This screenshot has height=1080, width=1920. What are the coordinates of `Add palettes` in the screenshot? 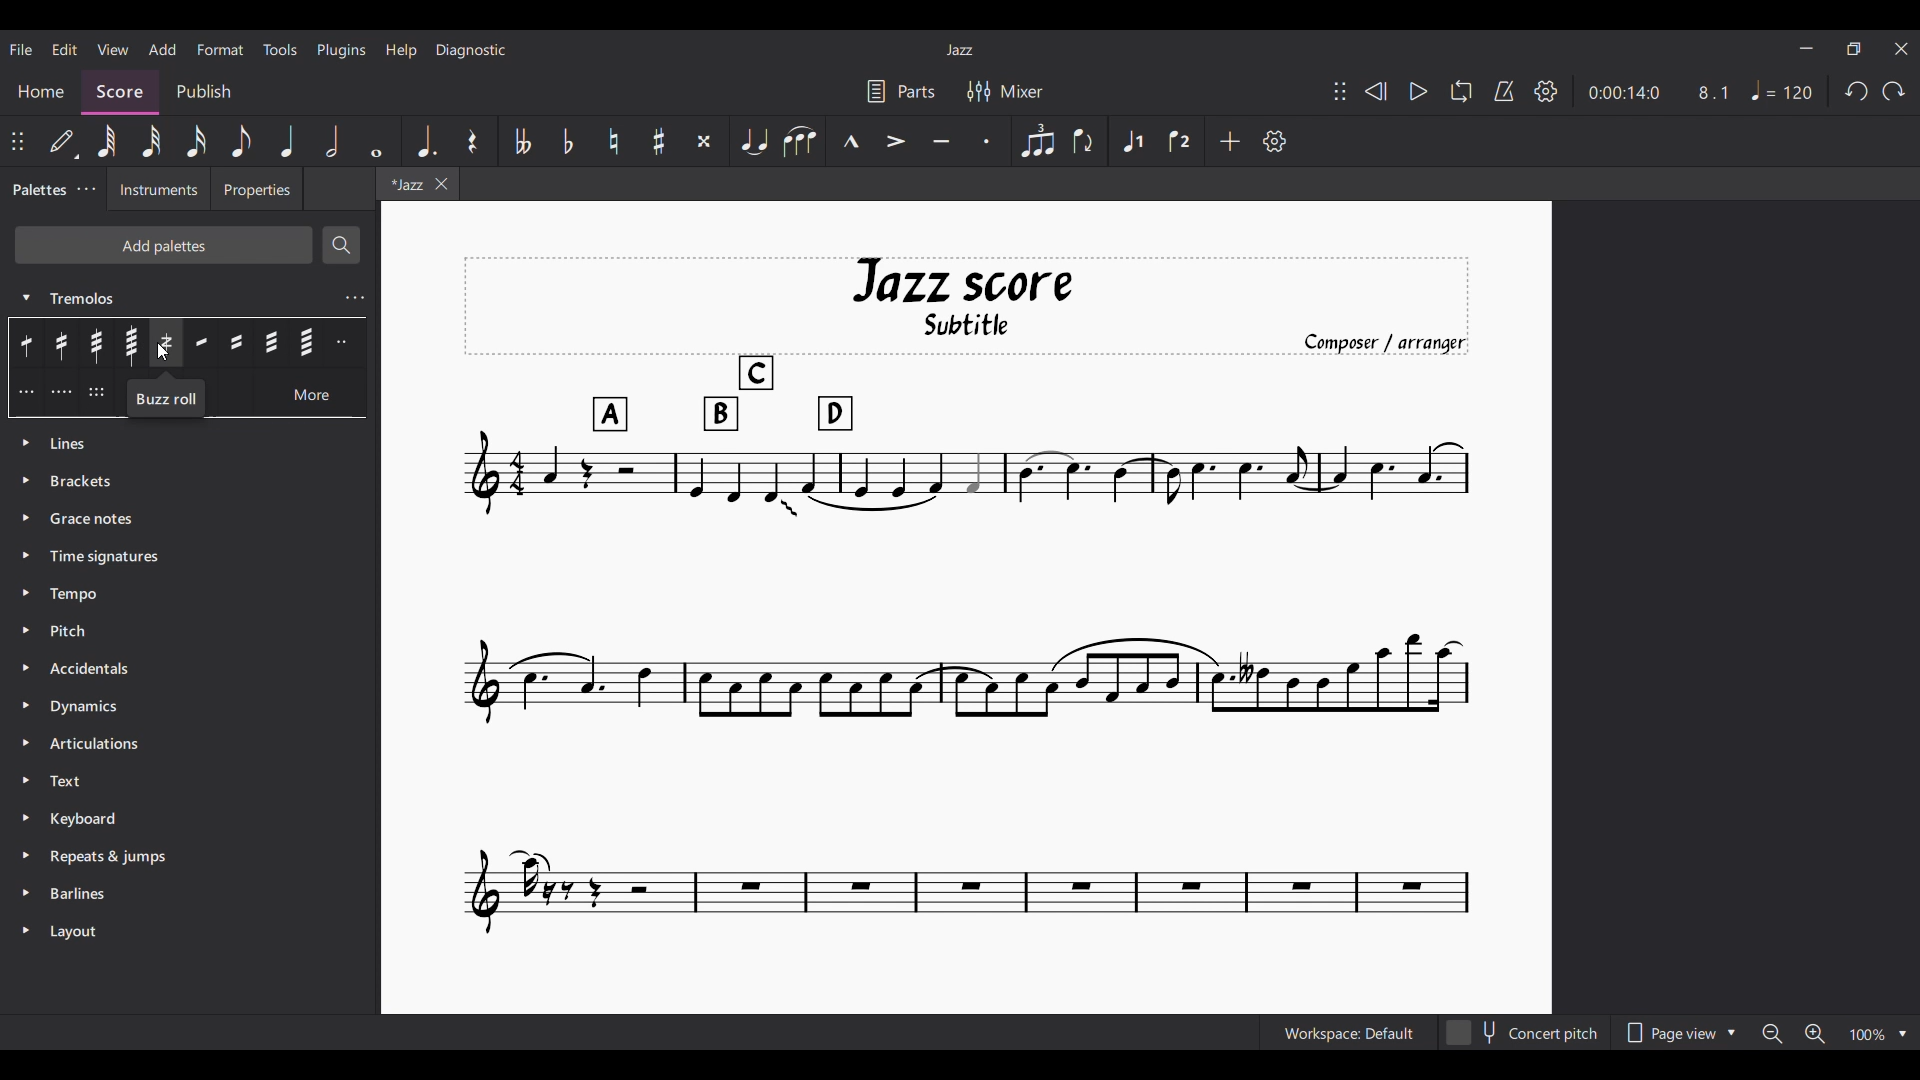 It's located at (163, 245).